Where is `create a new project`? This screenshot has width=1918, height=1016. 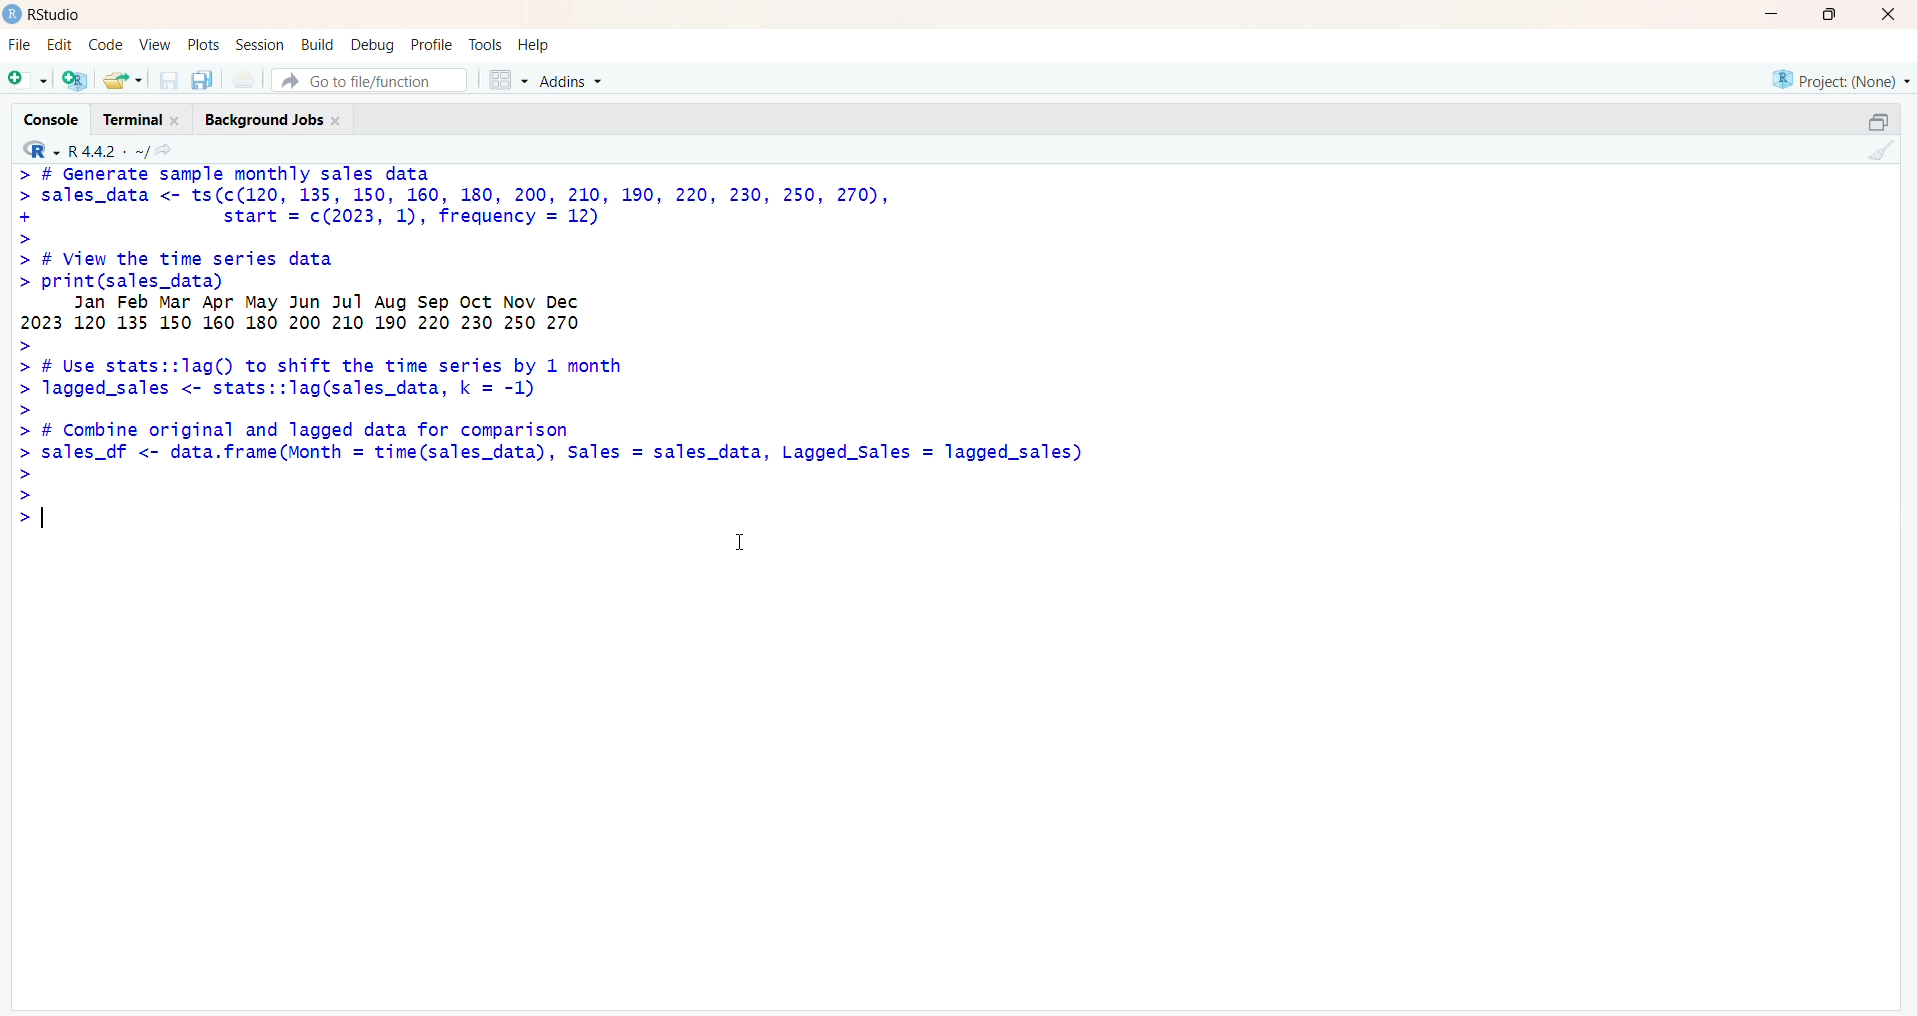 create a new project is located at coordinates (77, 80).